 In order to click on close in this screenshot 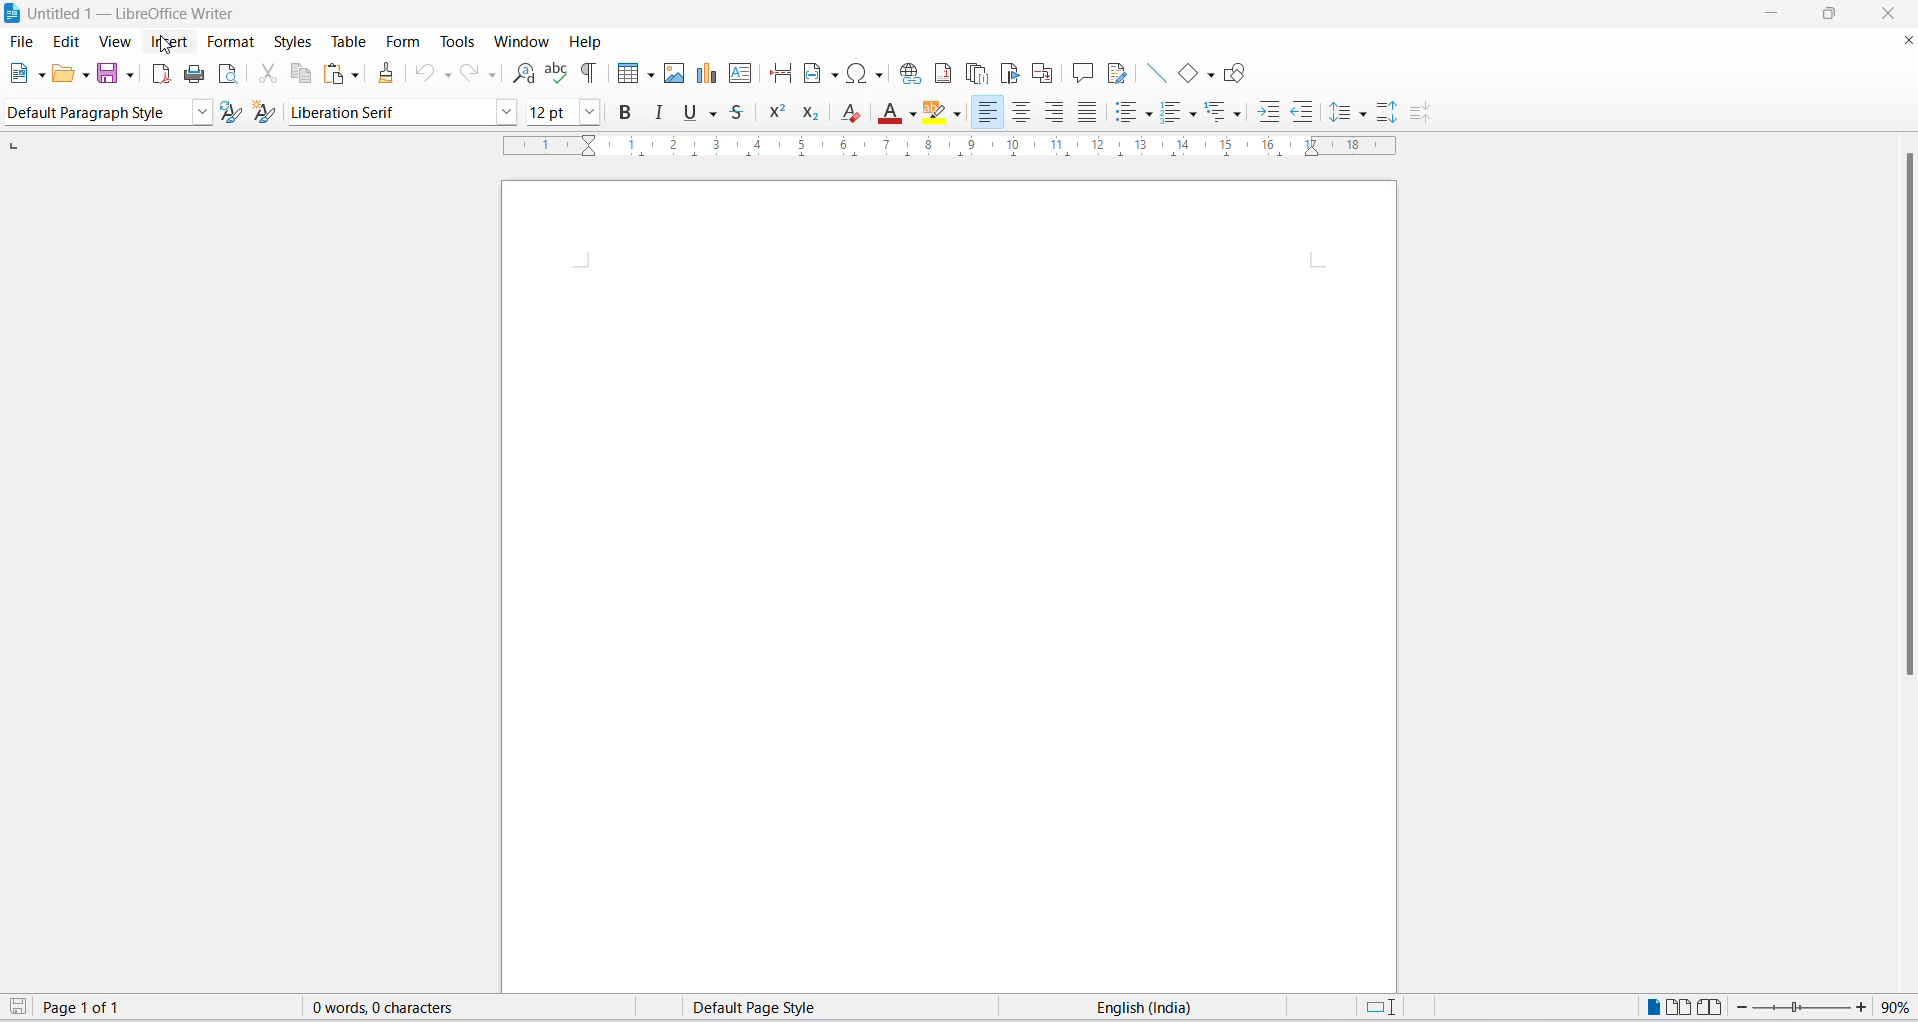, I will do `click(1906, 37)`.